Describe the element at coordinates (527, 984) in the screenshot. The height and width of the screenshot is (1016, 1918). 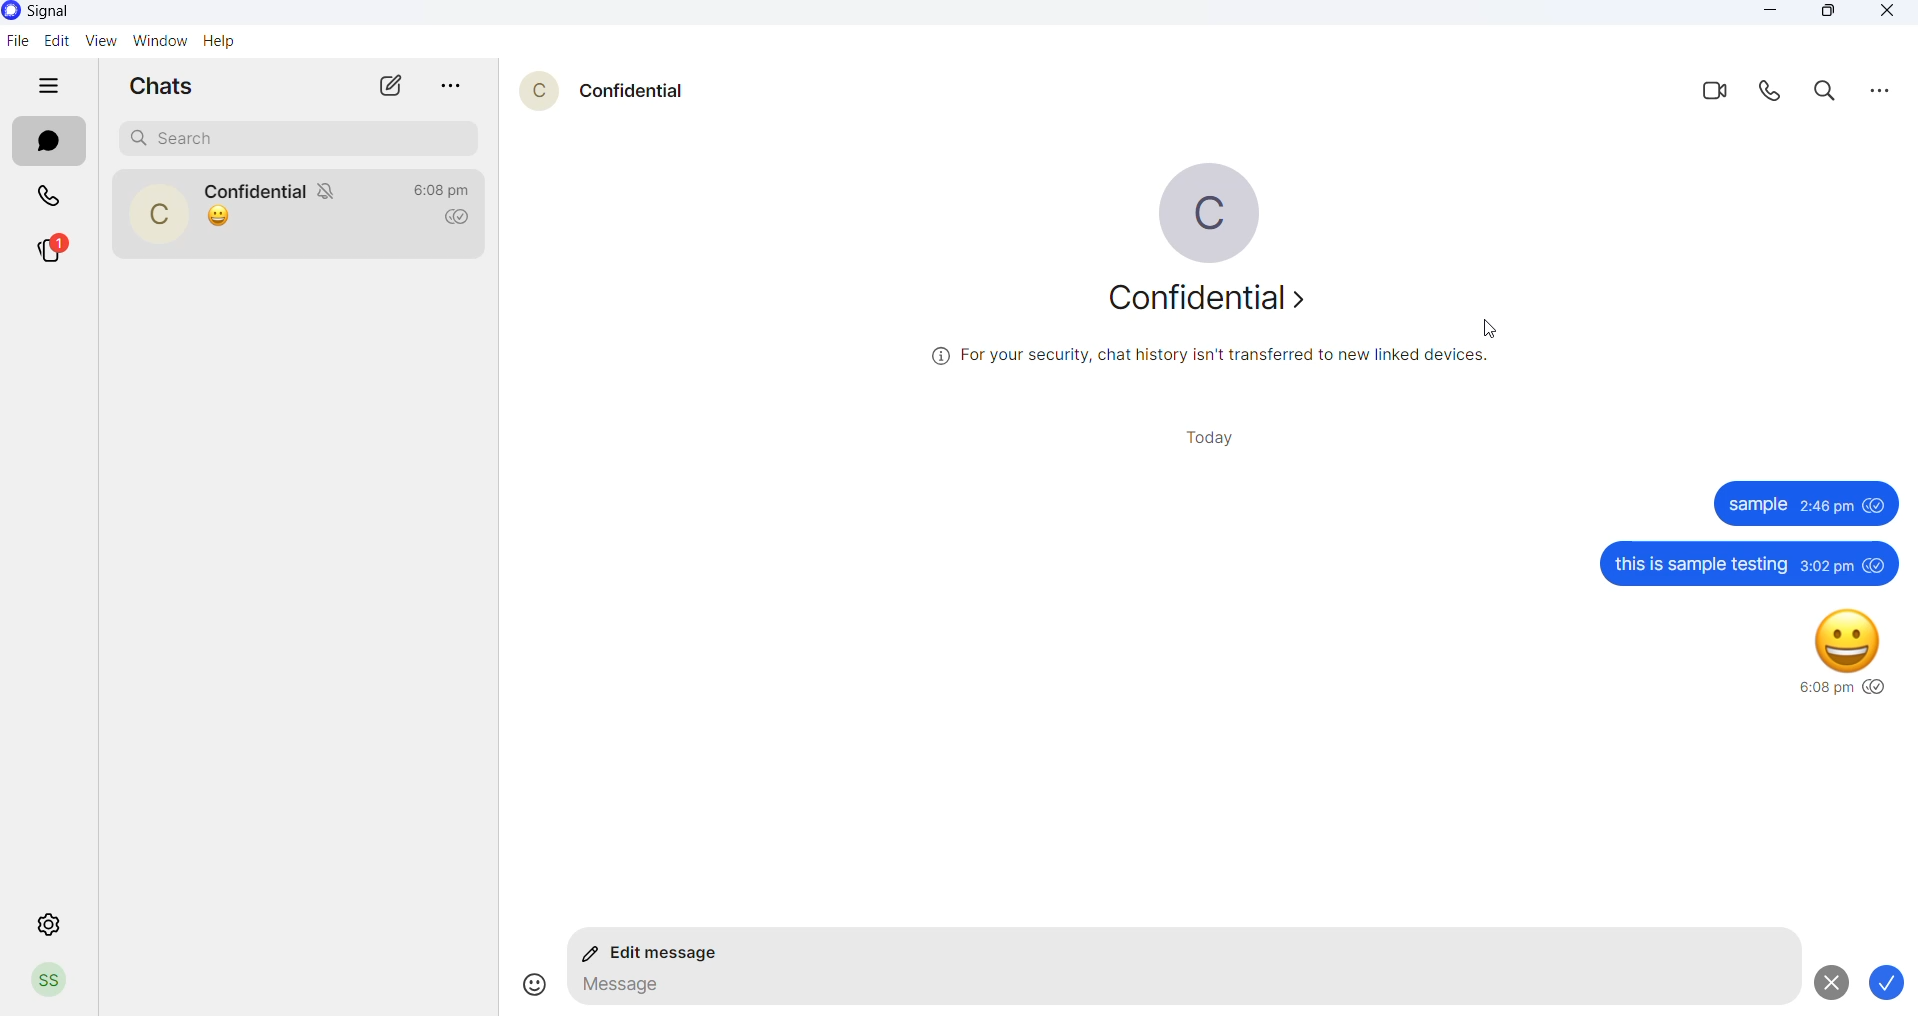
I see `emojis` at that location.